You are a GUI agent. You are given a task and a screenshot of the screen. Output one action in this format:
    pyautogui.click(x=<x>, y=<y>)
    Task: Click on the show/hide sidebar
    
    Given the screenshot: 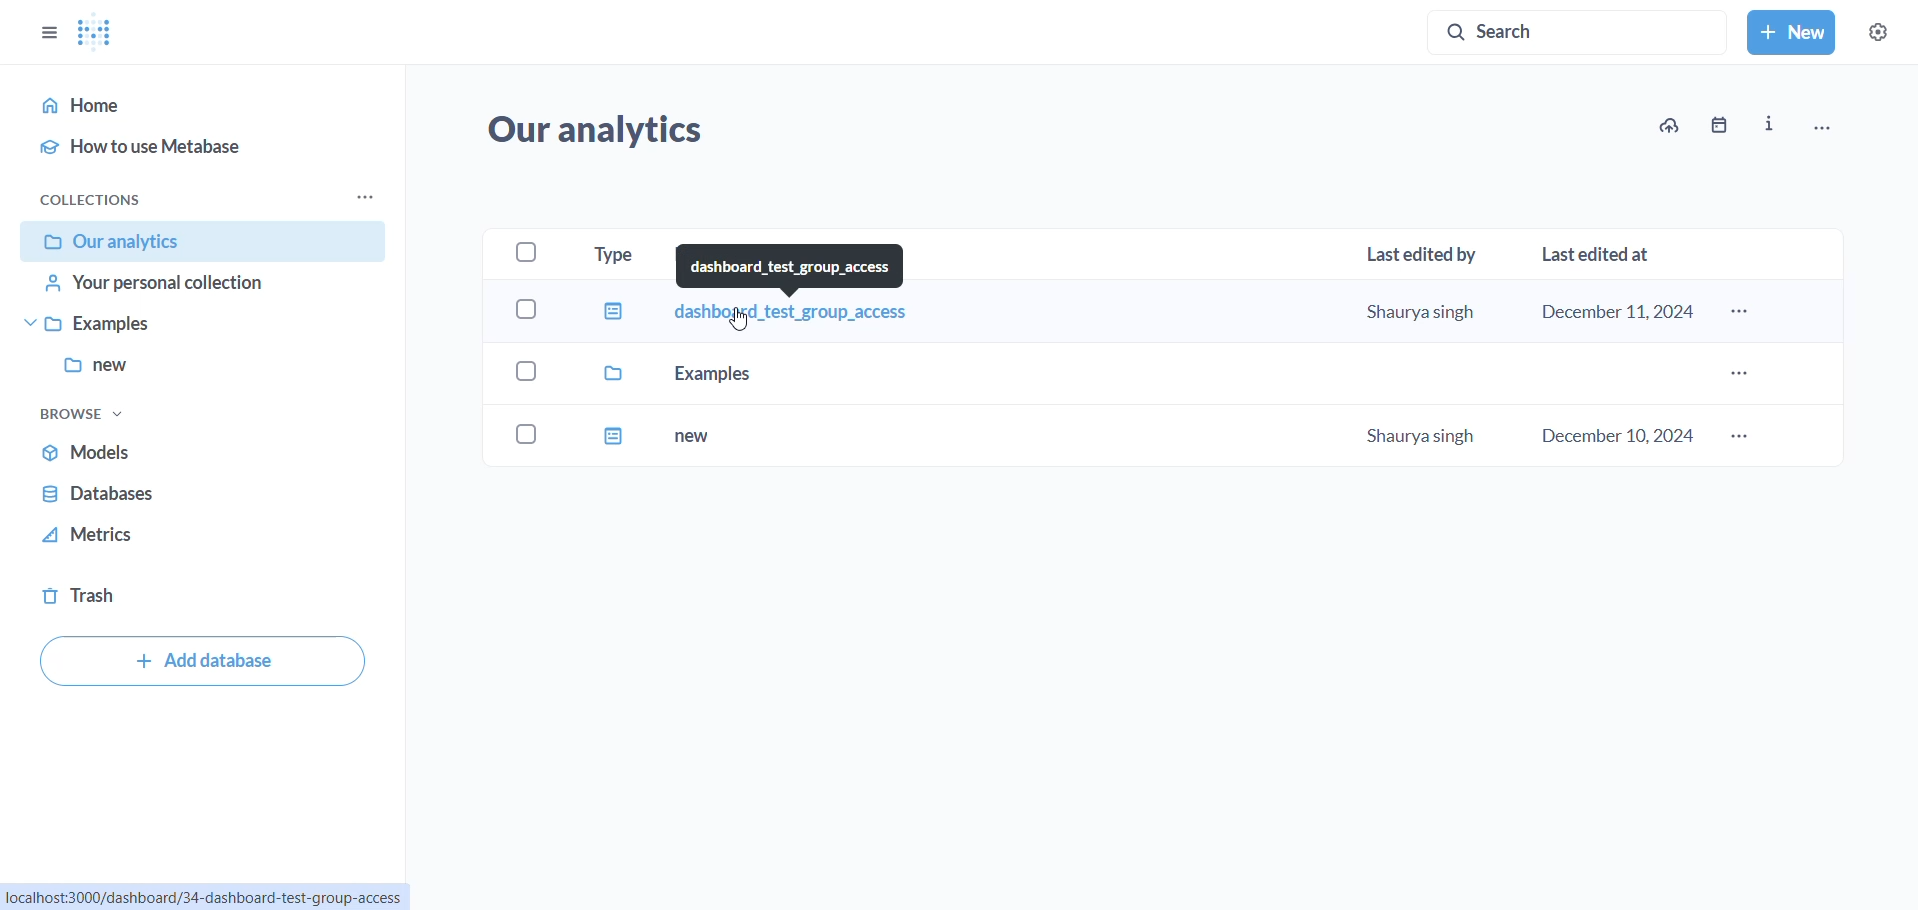 What is the action you would take?
    pyautogui.click(x=43, y=31)
    